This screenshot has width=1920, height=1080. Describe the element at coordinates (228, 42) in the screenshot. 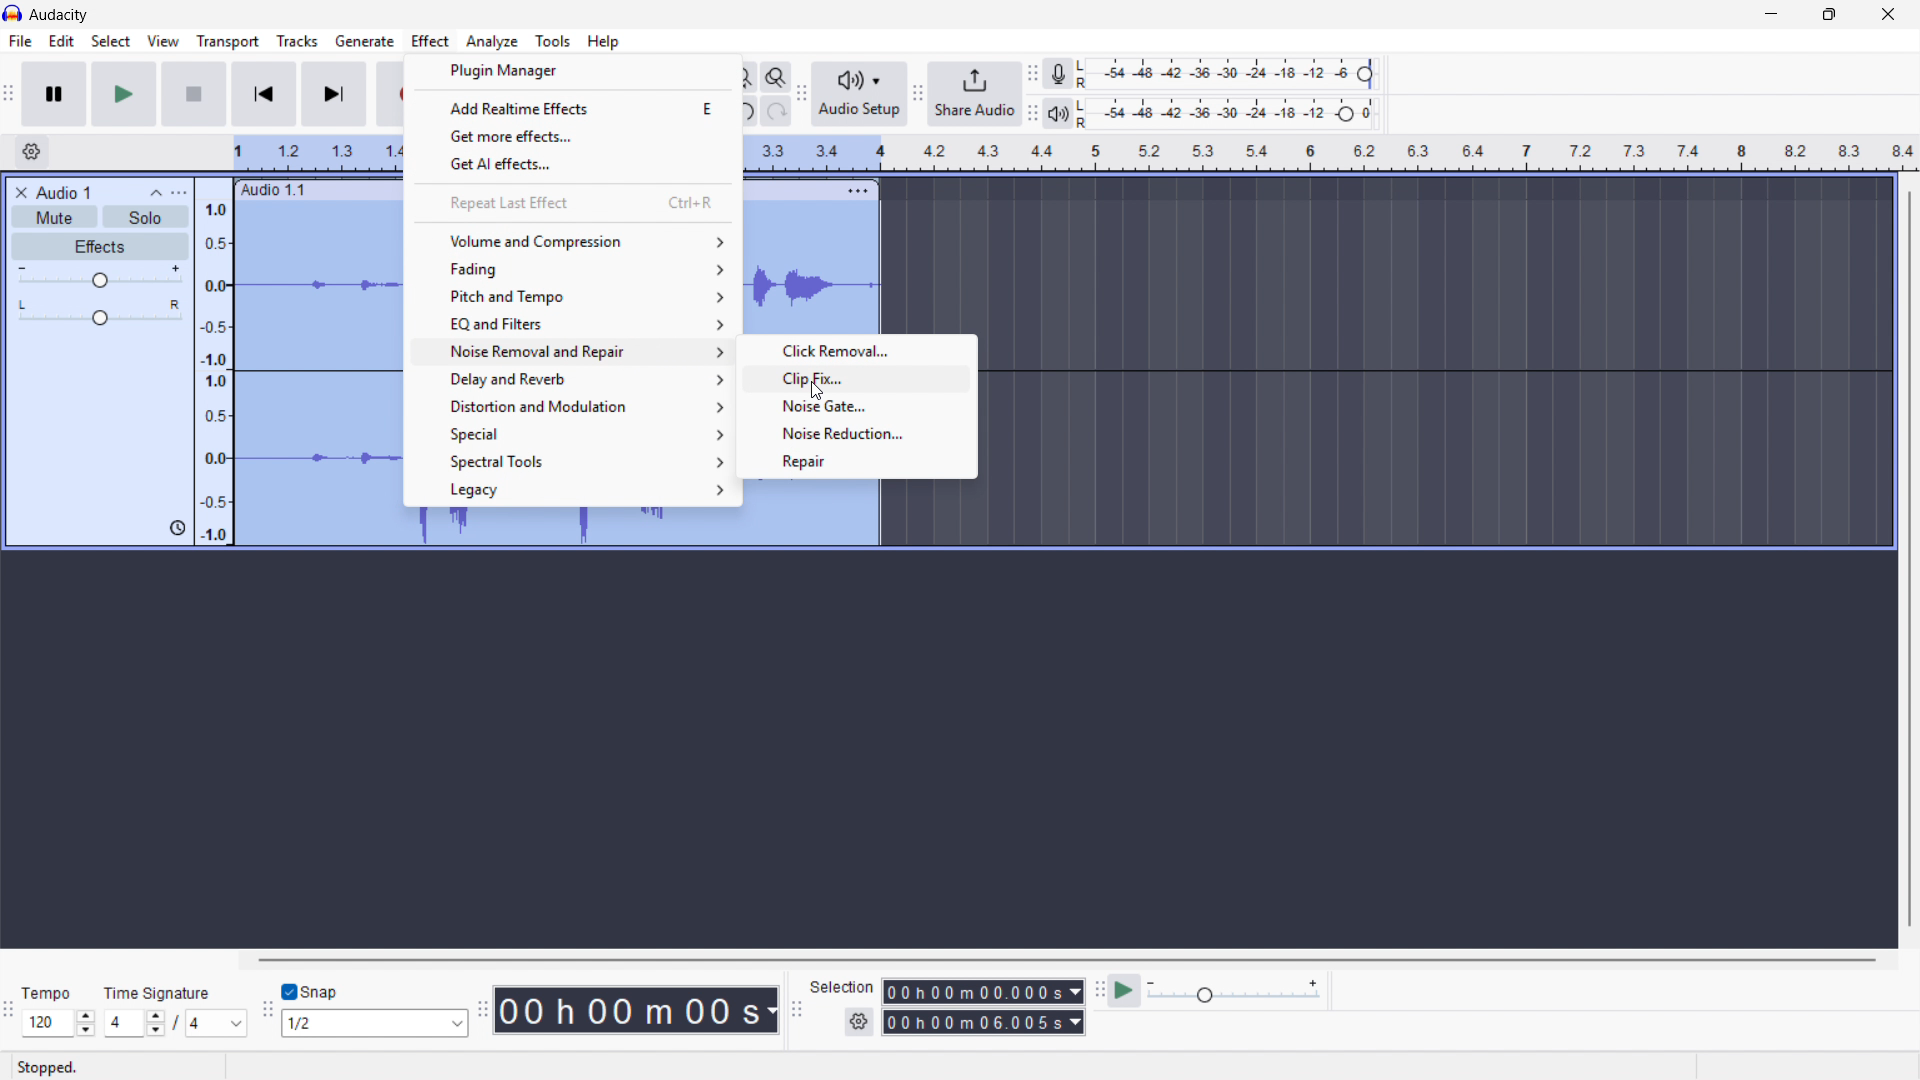

I see `Transport` at that location.